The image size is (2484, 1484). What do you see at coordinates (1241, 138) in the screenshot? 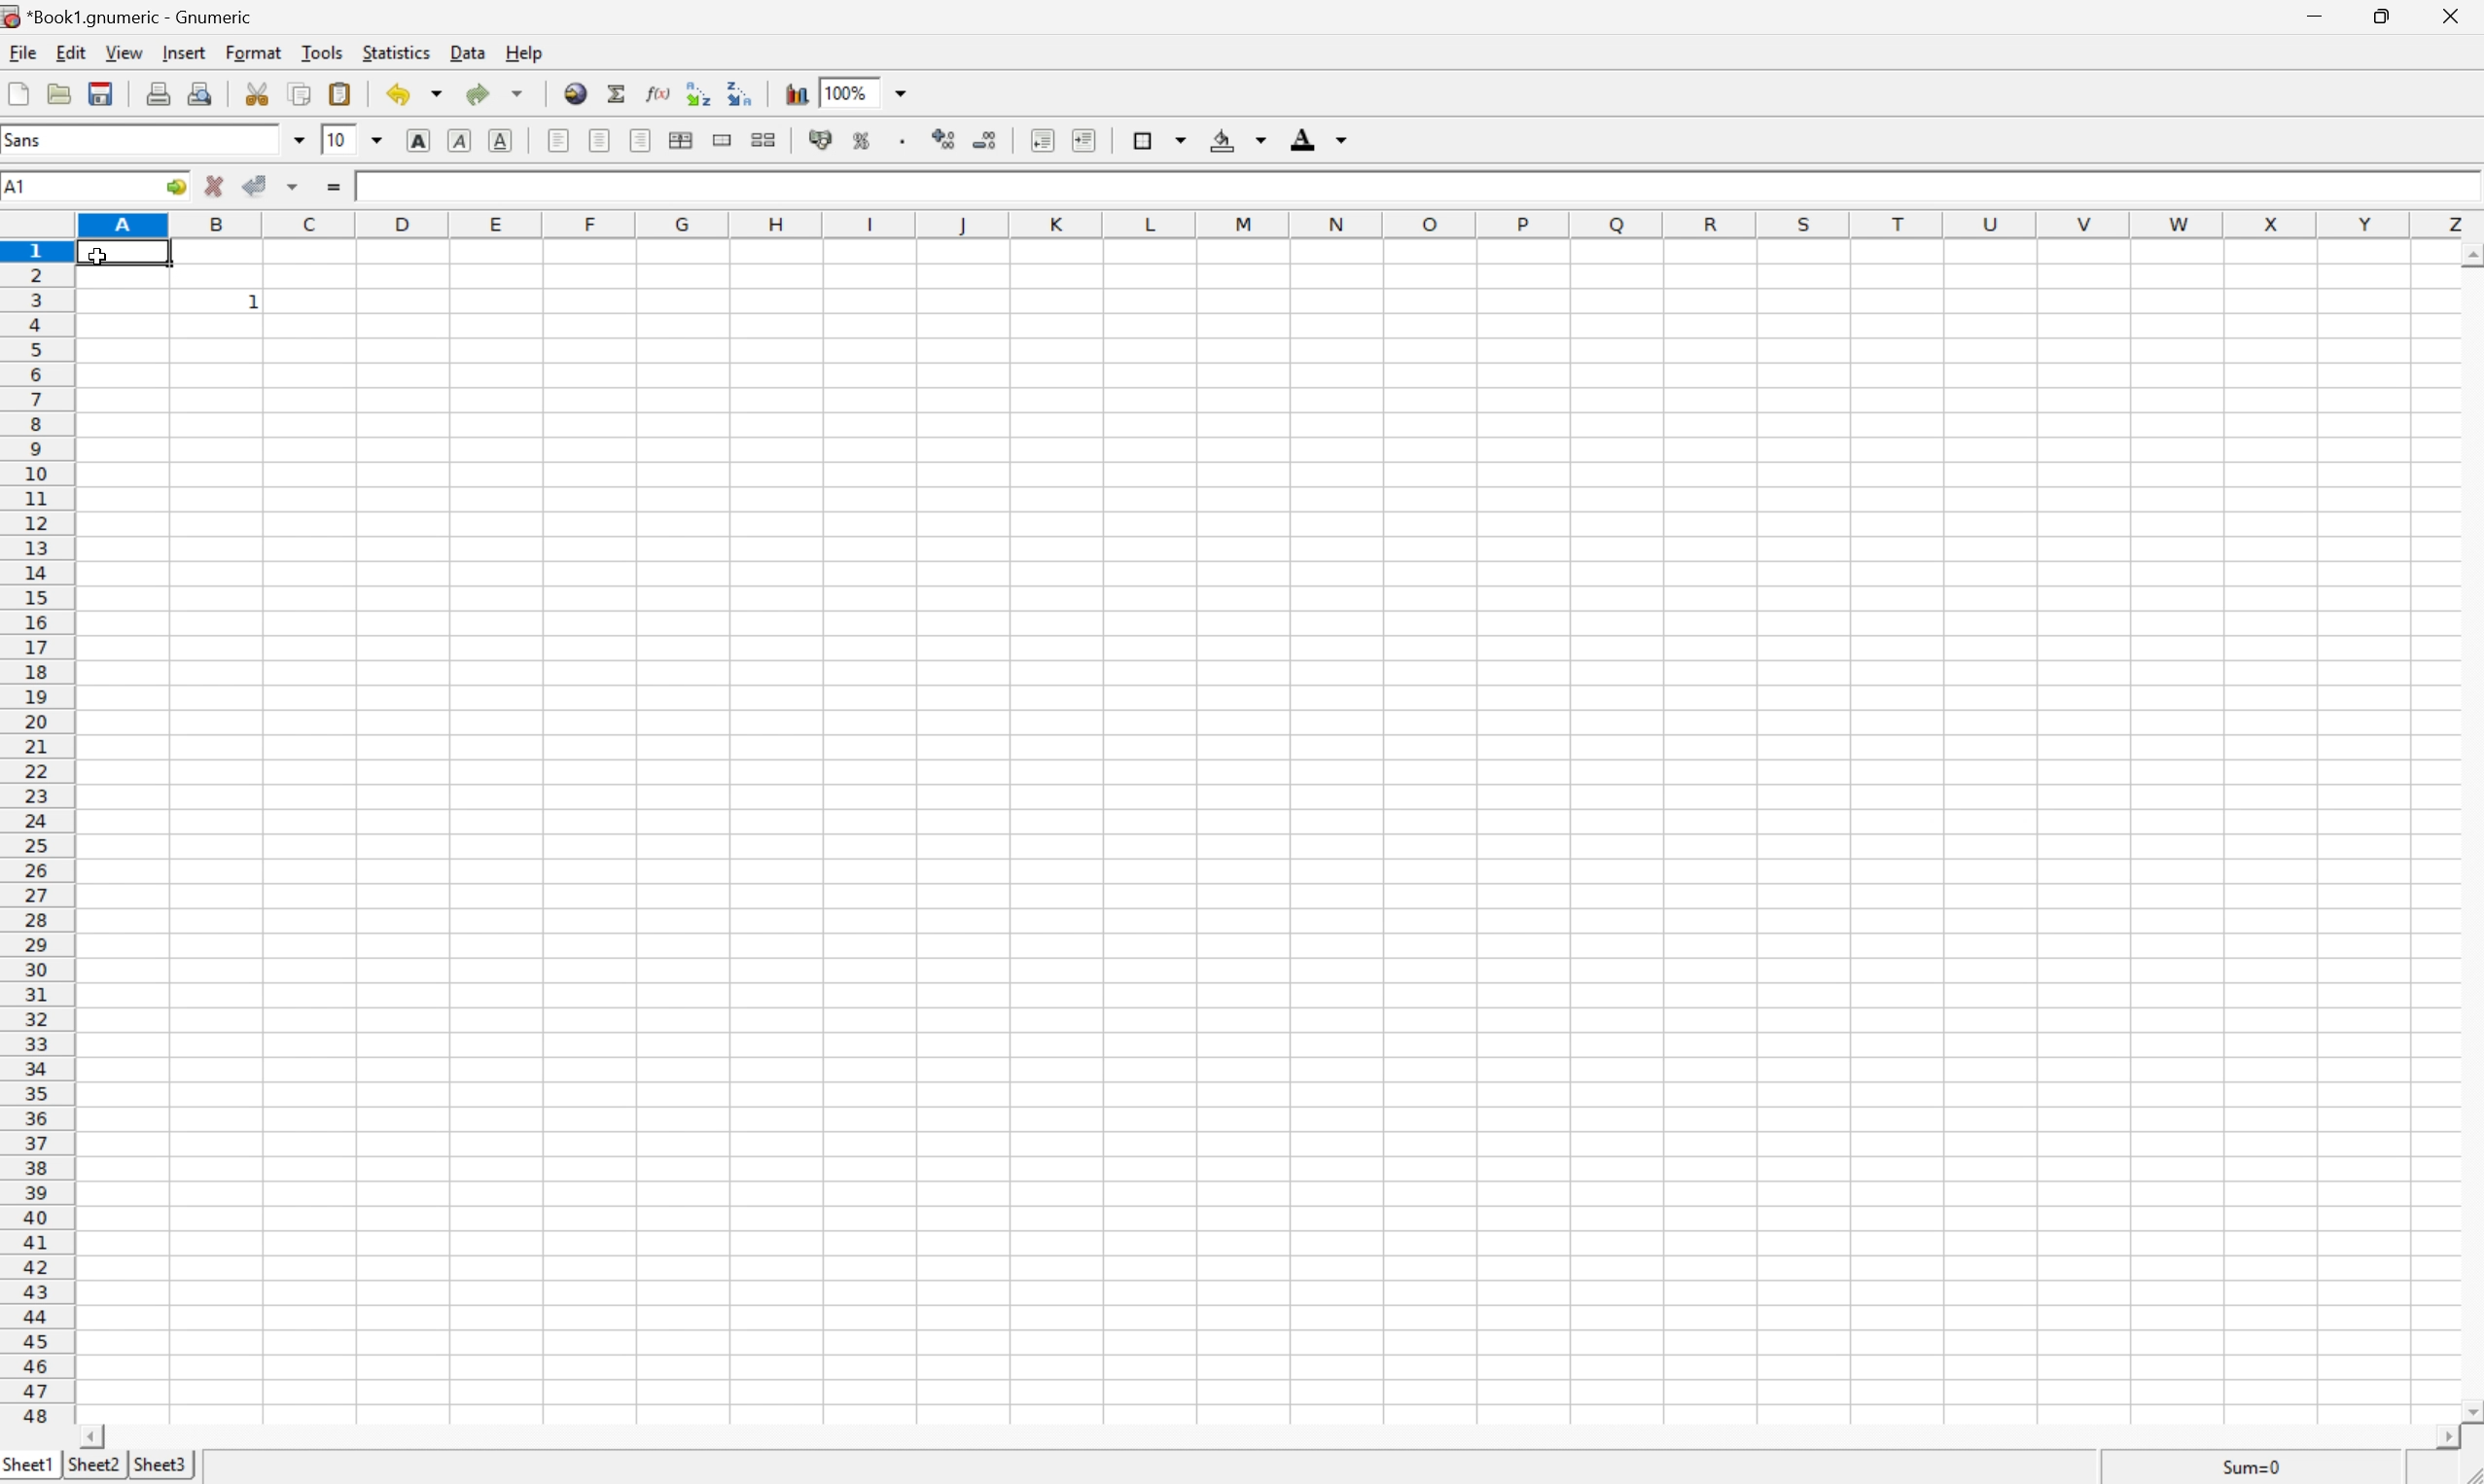
I see `background` at bounding box center [1241, 138].